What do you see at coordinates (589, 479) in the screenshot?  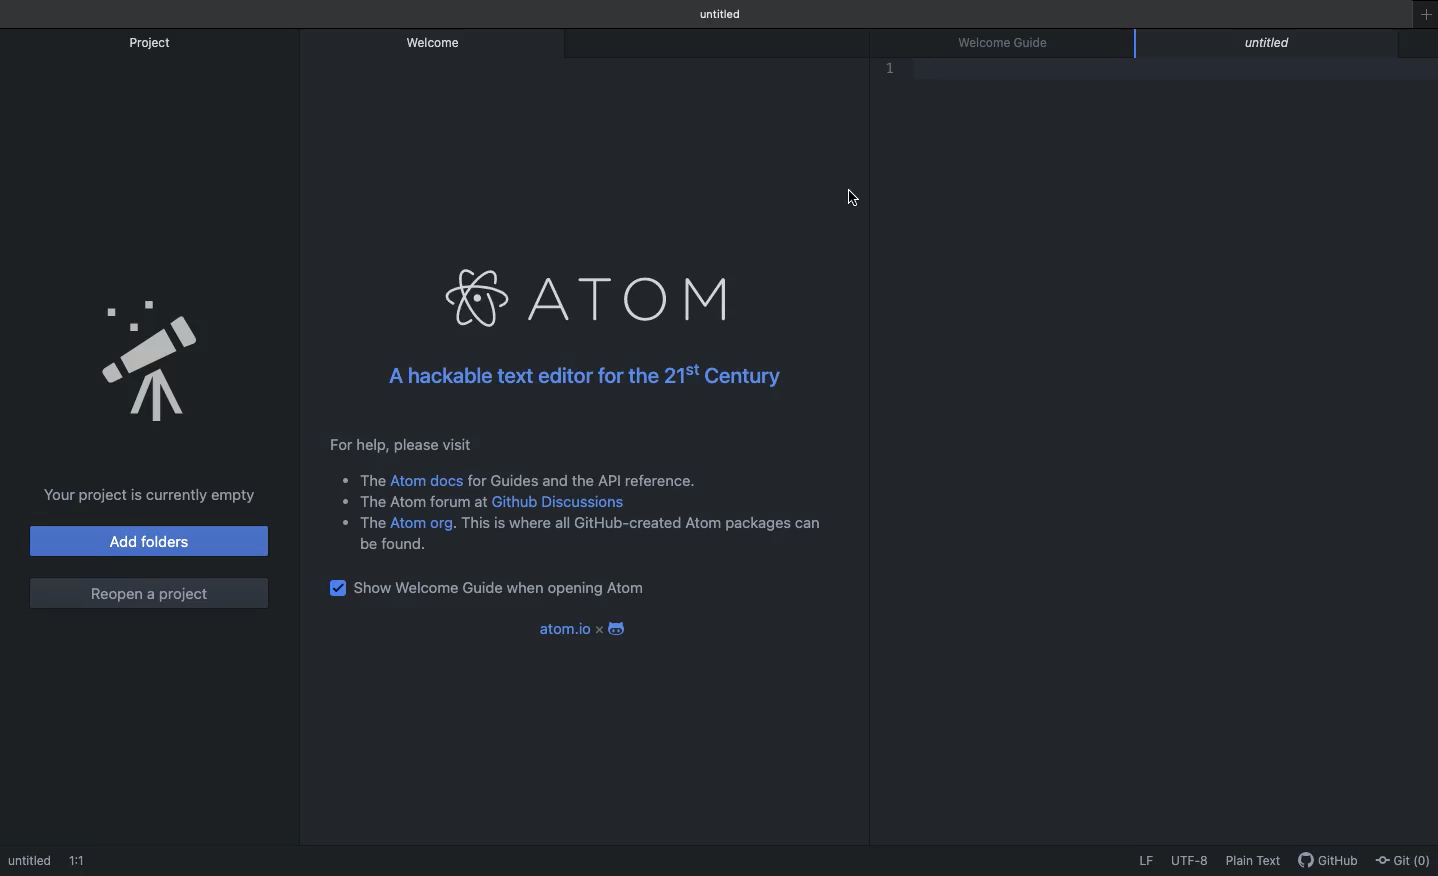 I see `for Guides and the API reference` at bounding box center [589, 479].